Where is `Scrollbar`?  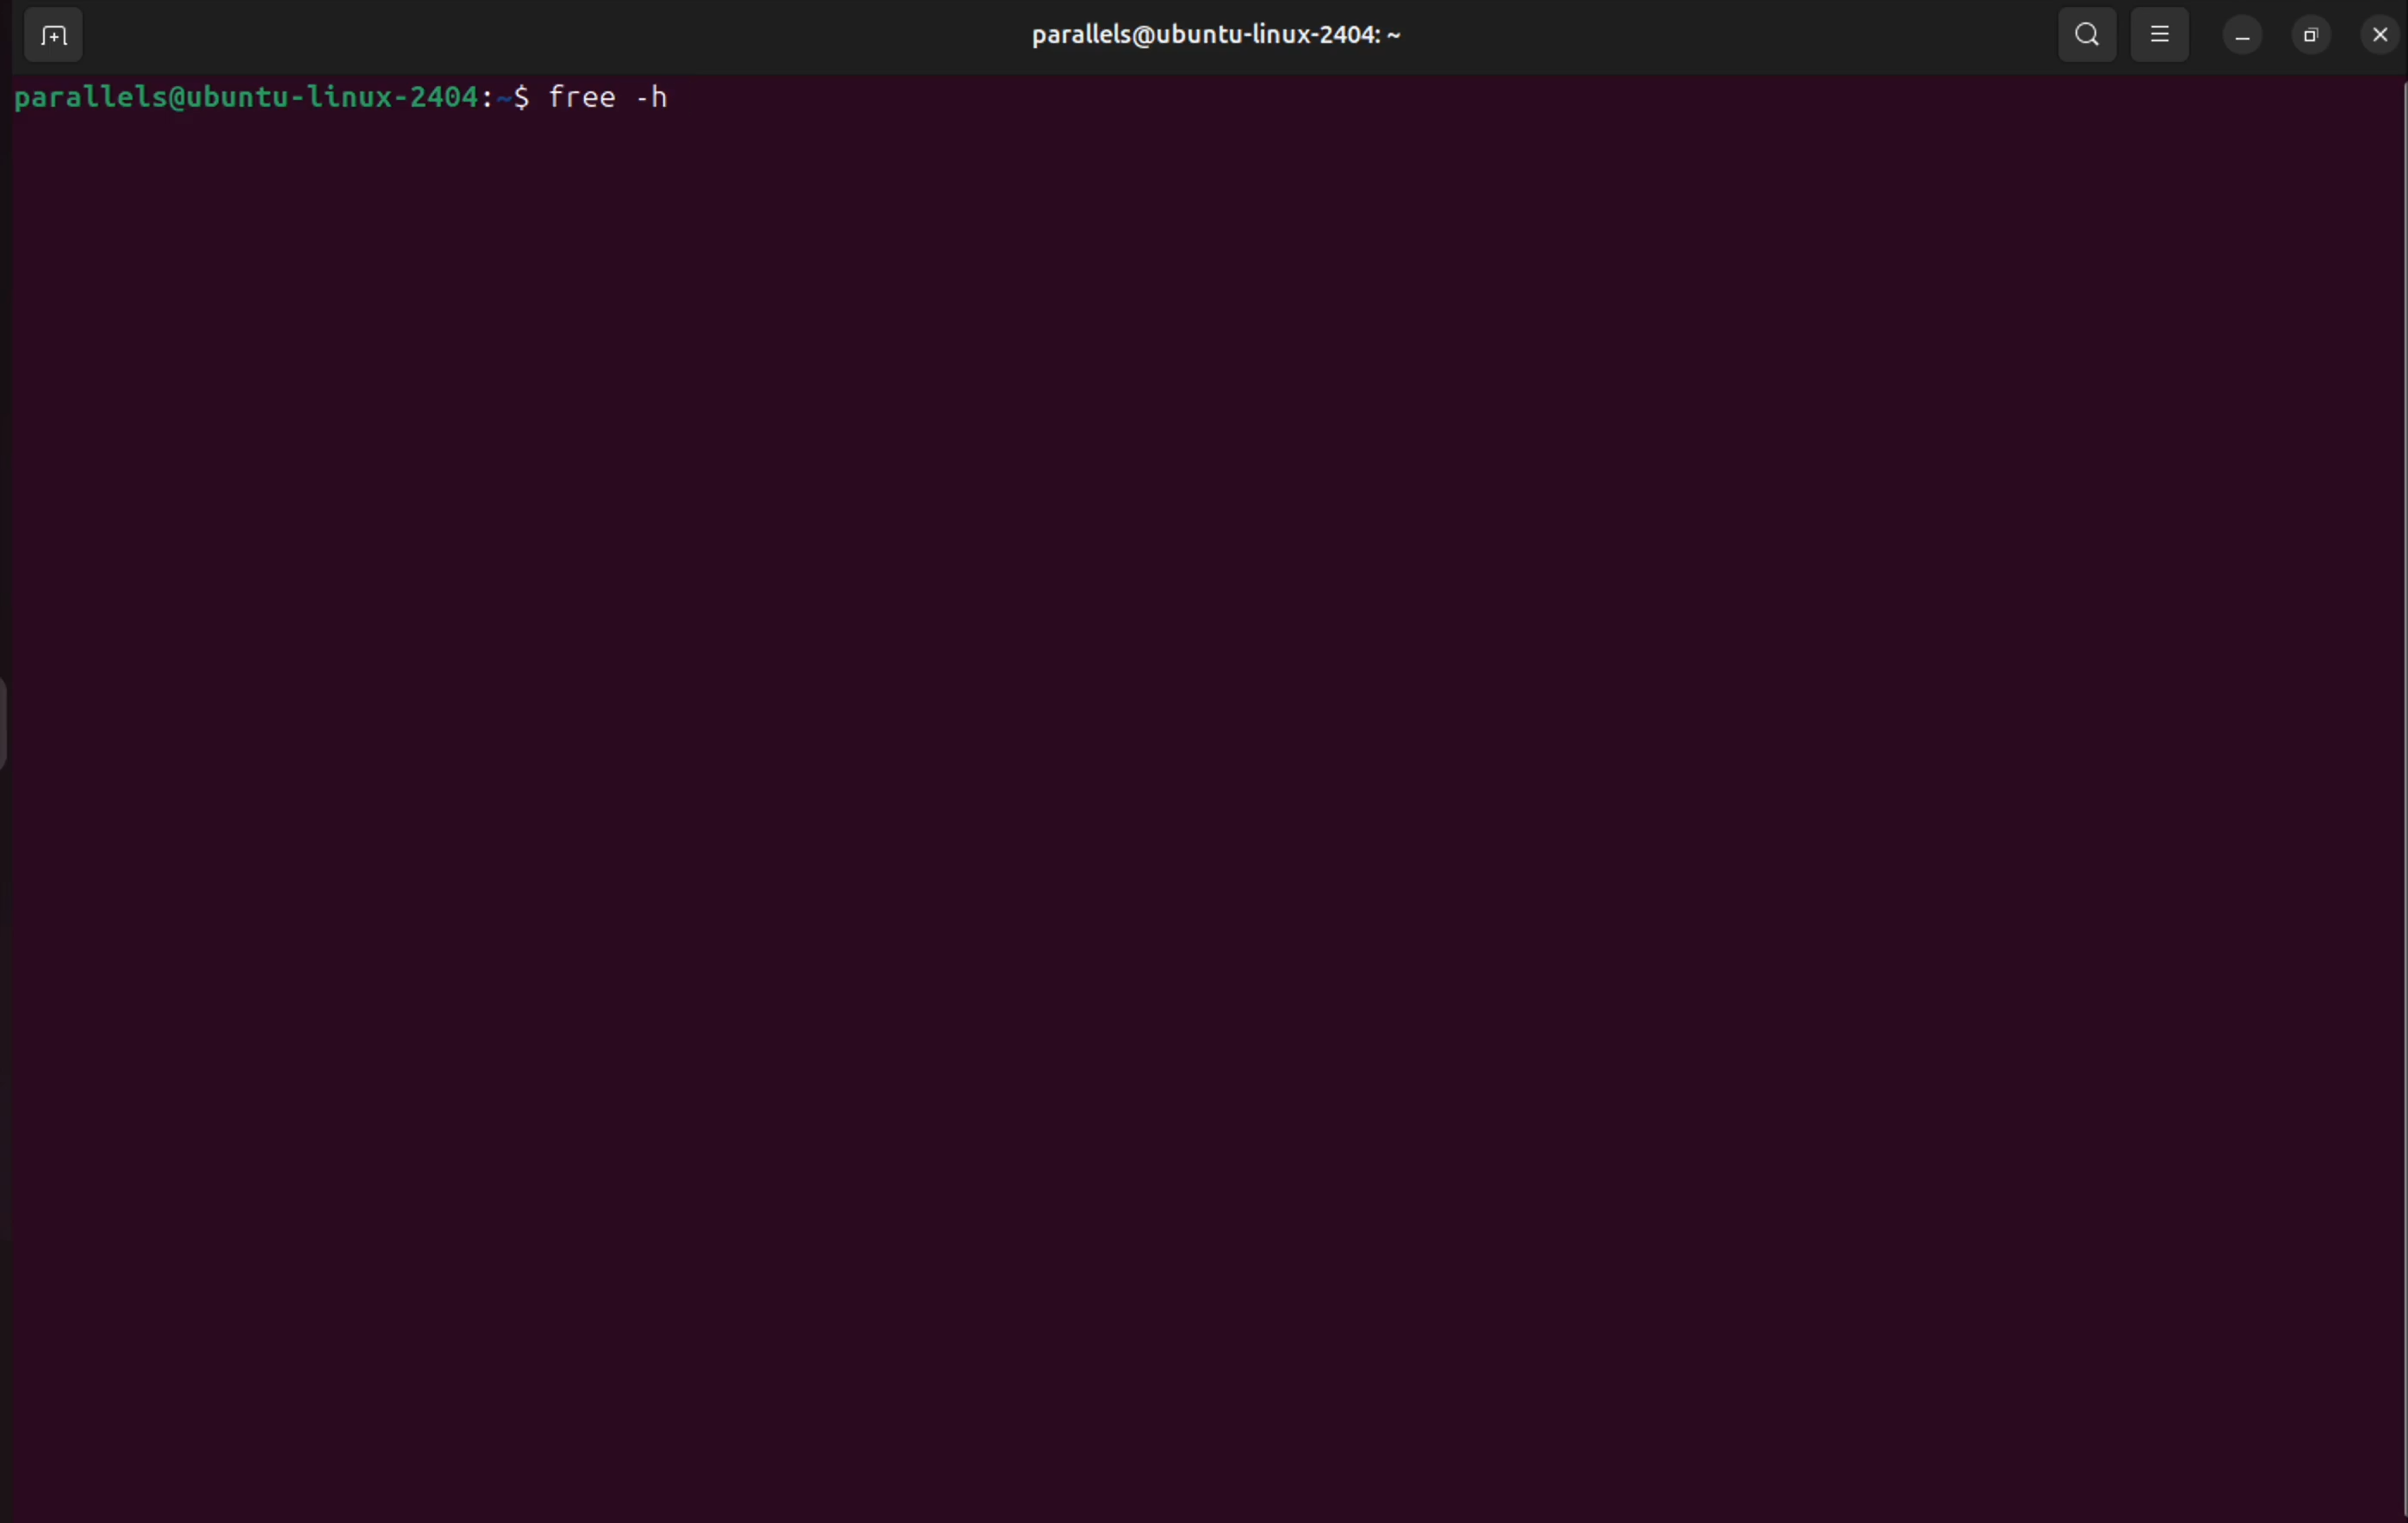
Scrollbar is located at coordinates (2391, 780).